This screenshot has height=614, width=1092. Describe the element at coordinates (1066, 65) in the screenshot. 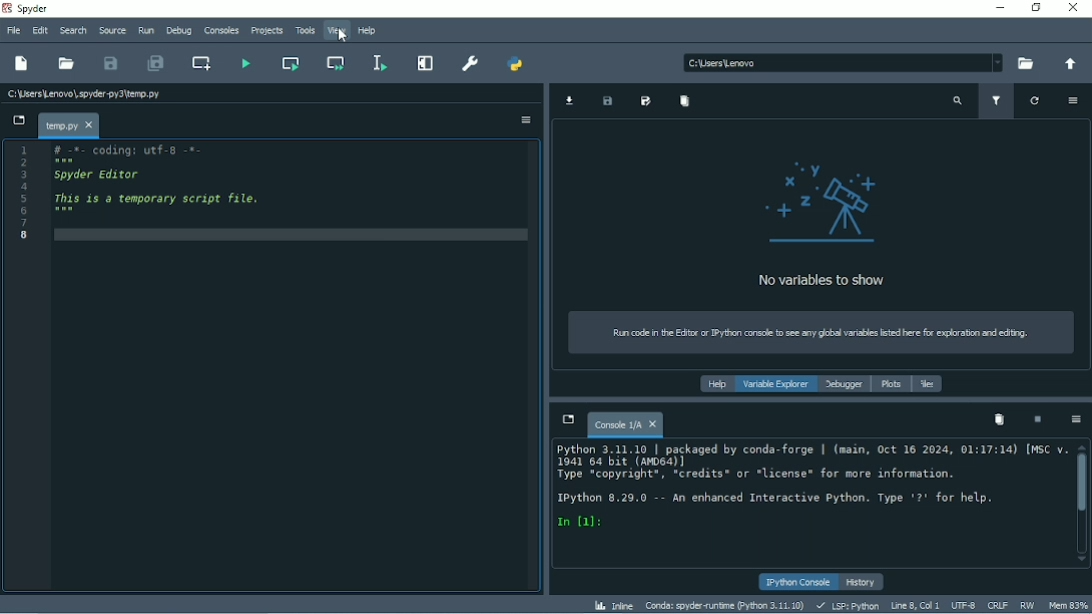

I see `Change to parent directory` at that location.